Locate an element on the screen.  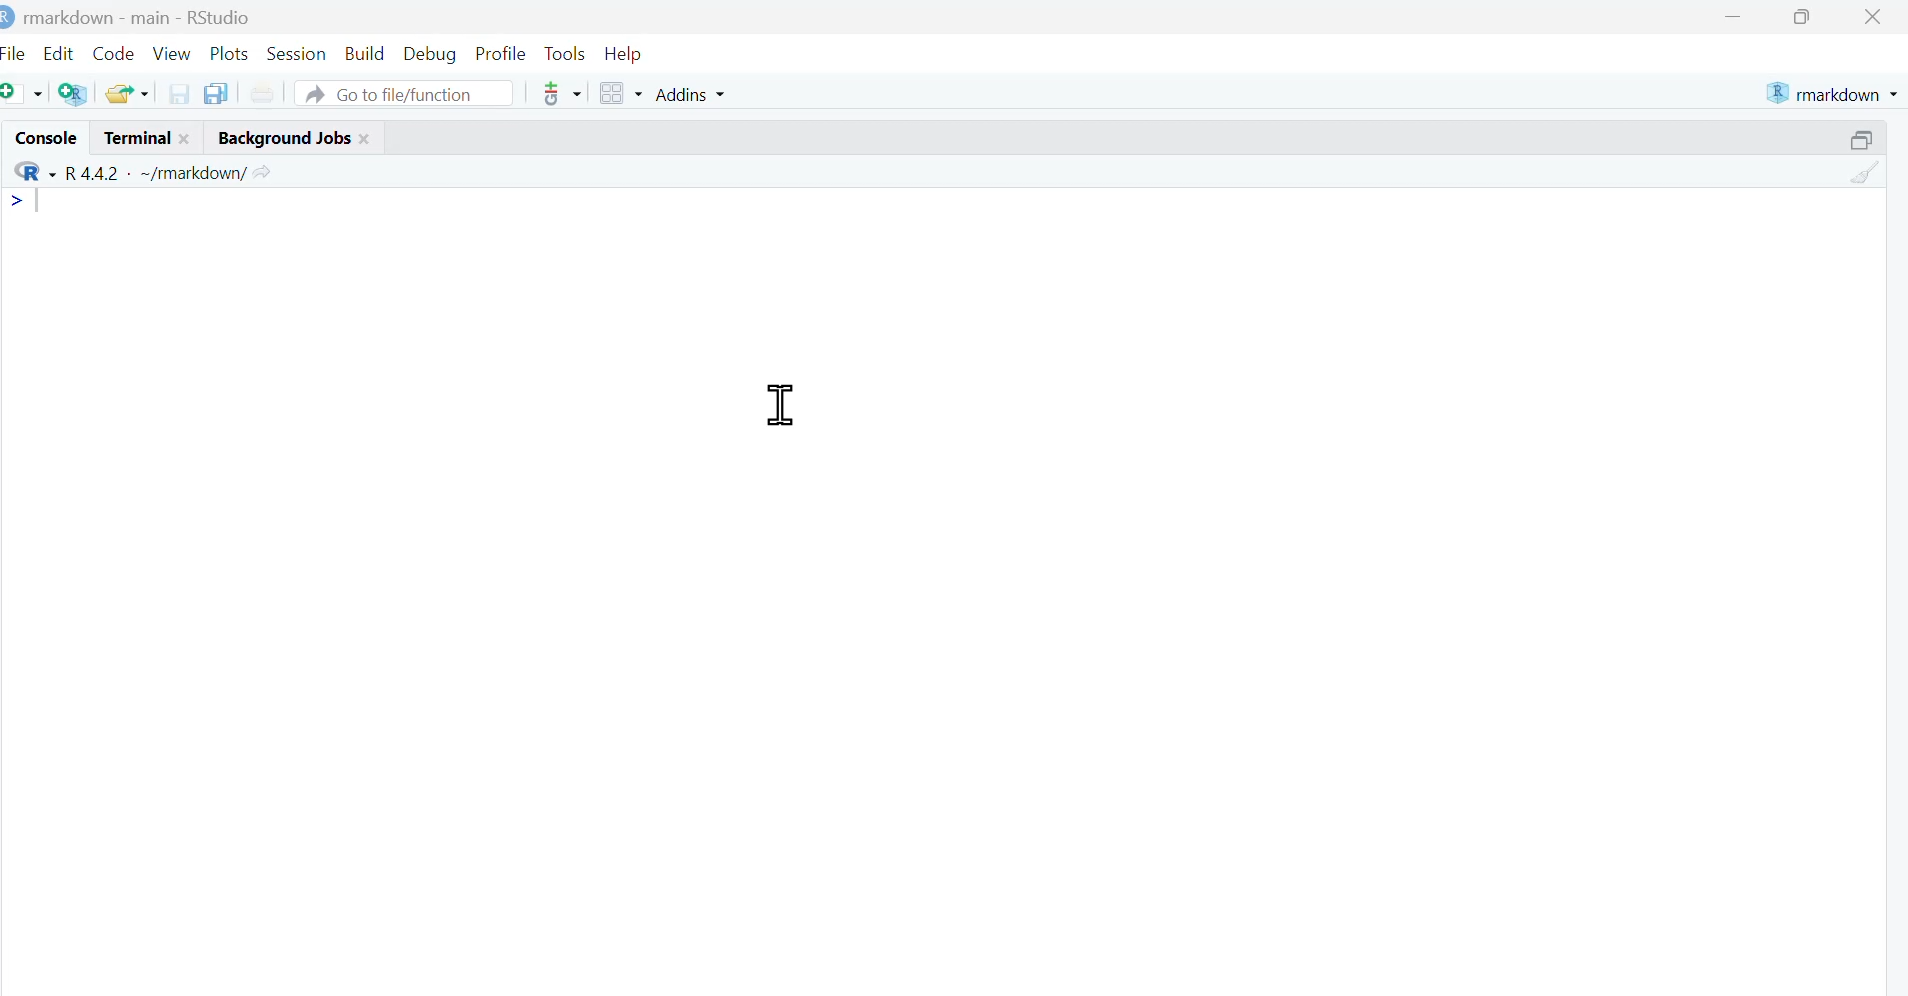
Debug is located at coordinates (430, 51).